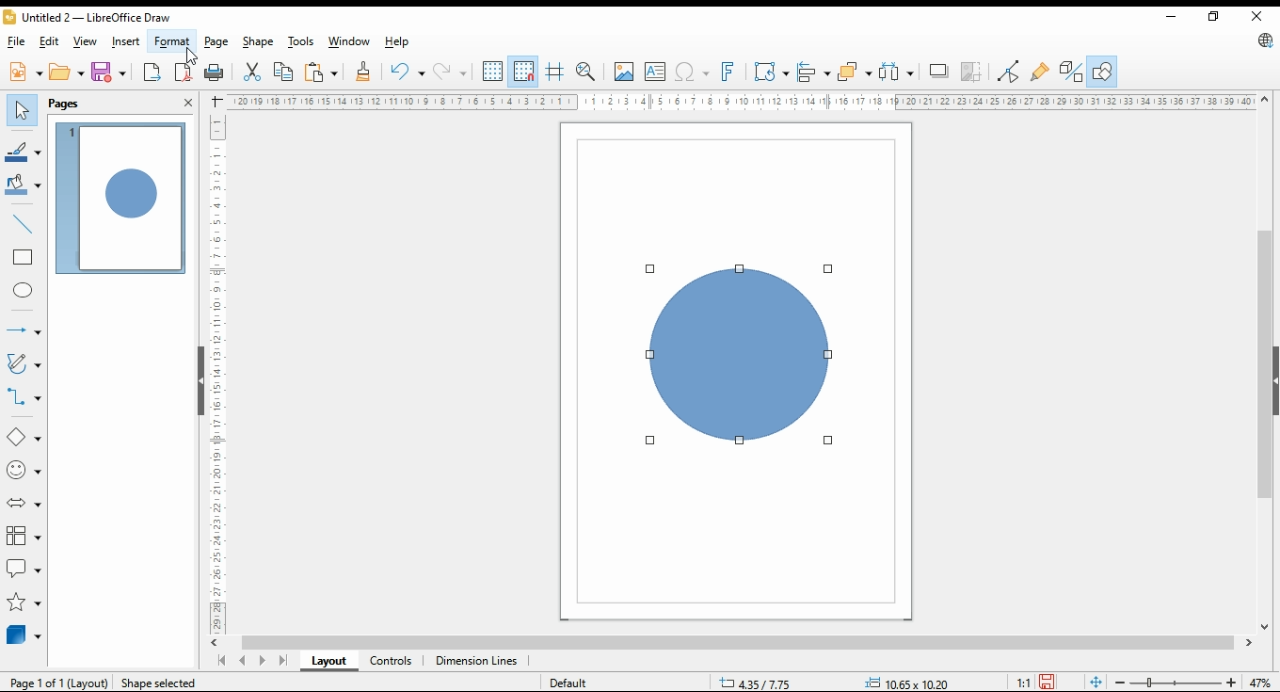 This screenshot has height=692, width=1280. What do you see at coordinates (1257, 16) in the screenshot?
I see `close window` at bounding box center [1257, 16].